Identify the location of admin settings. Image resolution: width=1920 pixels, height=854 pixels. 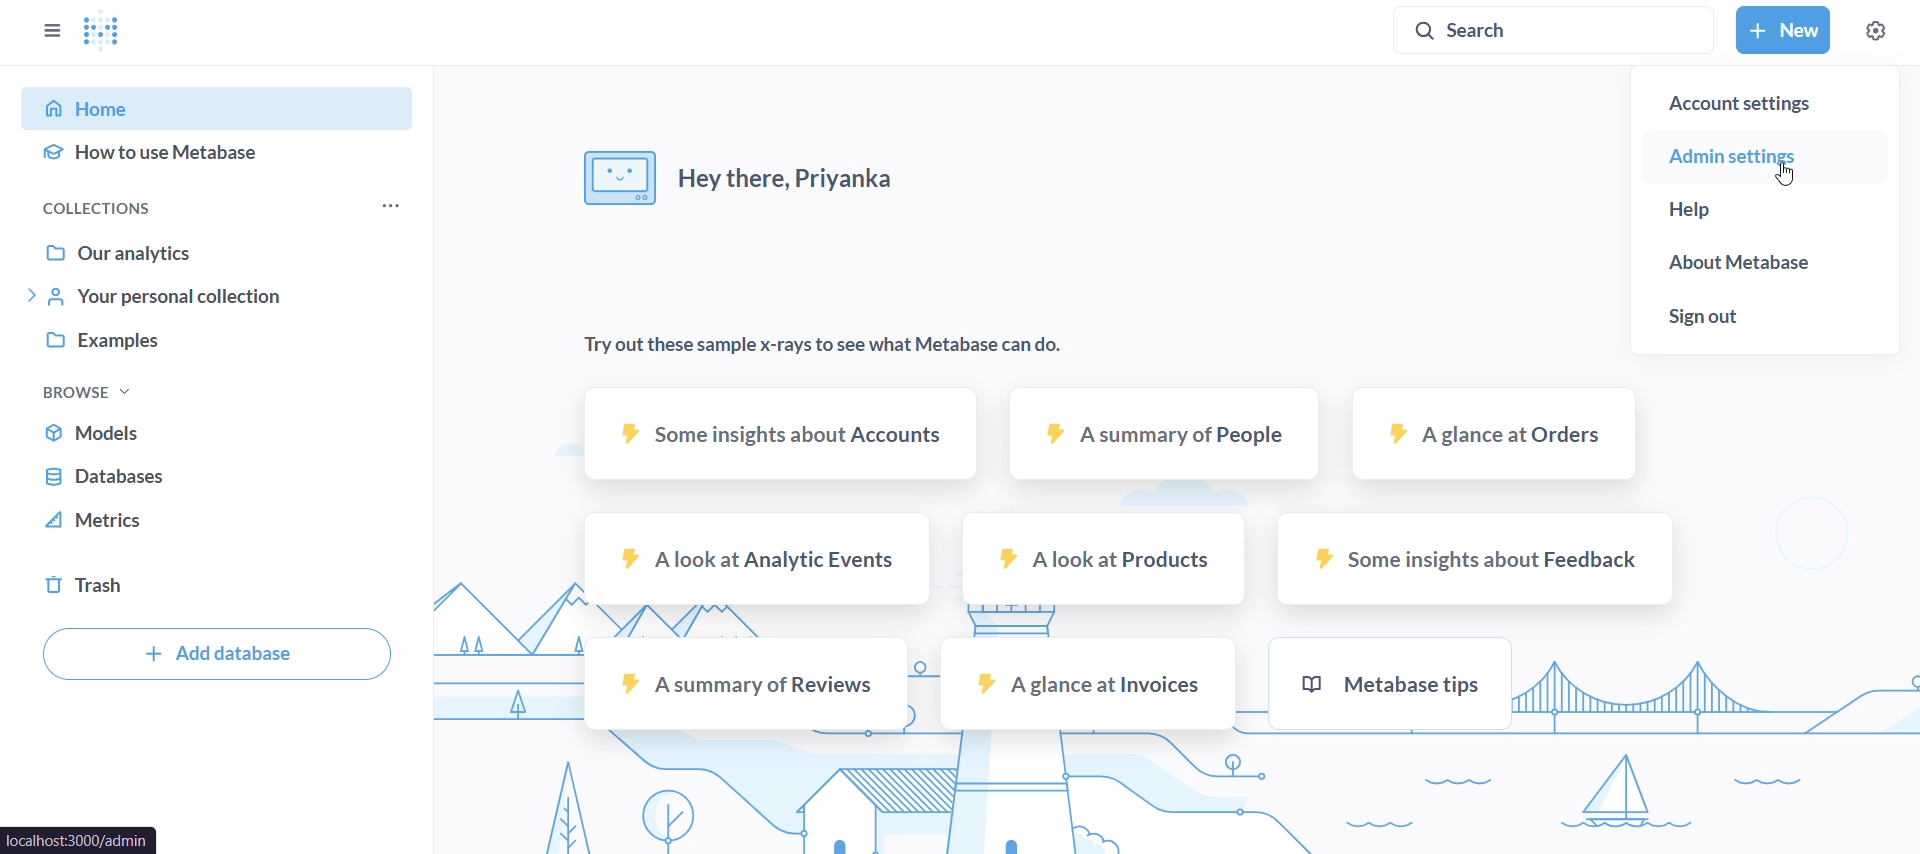
(1765, 157).